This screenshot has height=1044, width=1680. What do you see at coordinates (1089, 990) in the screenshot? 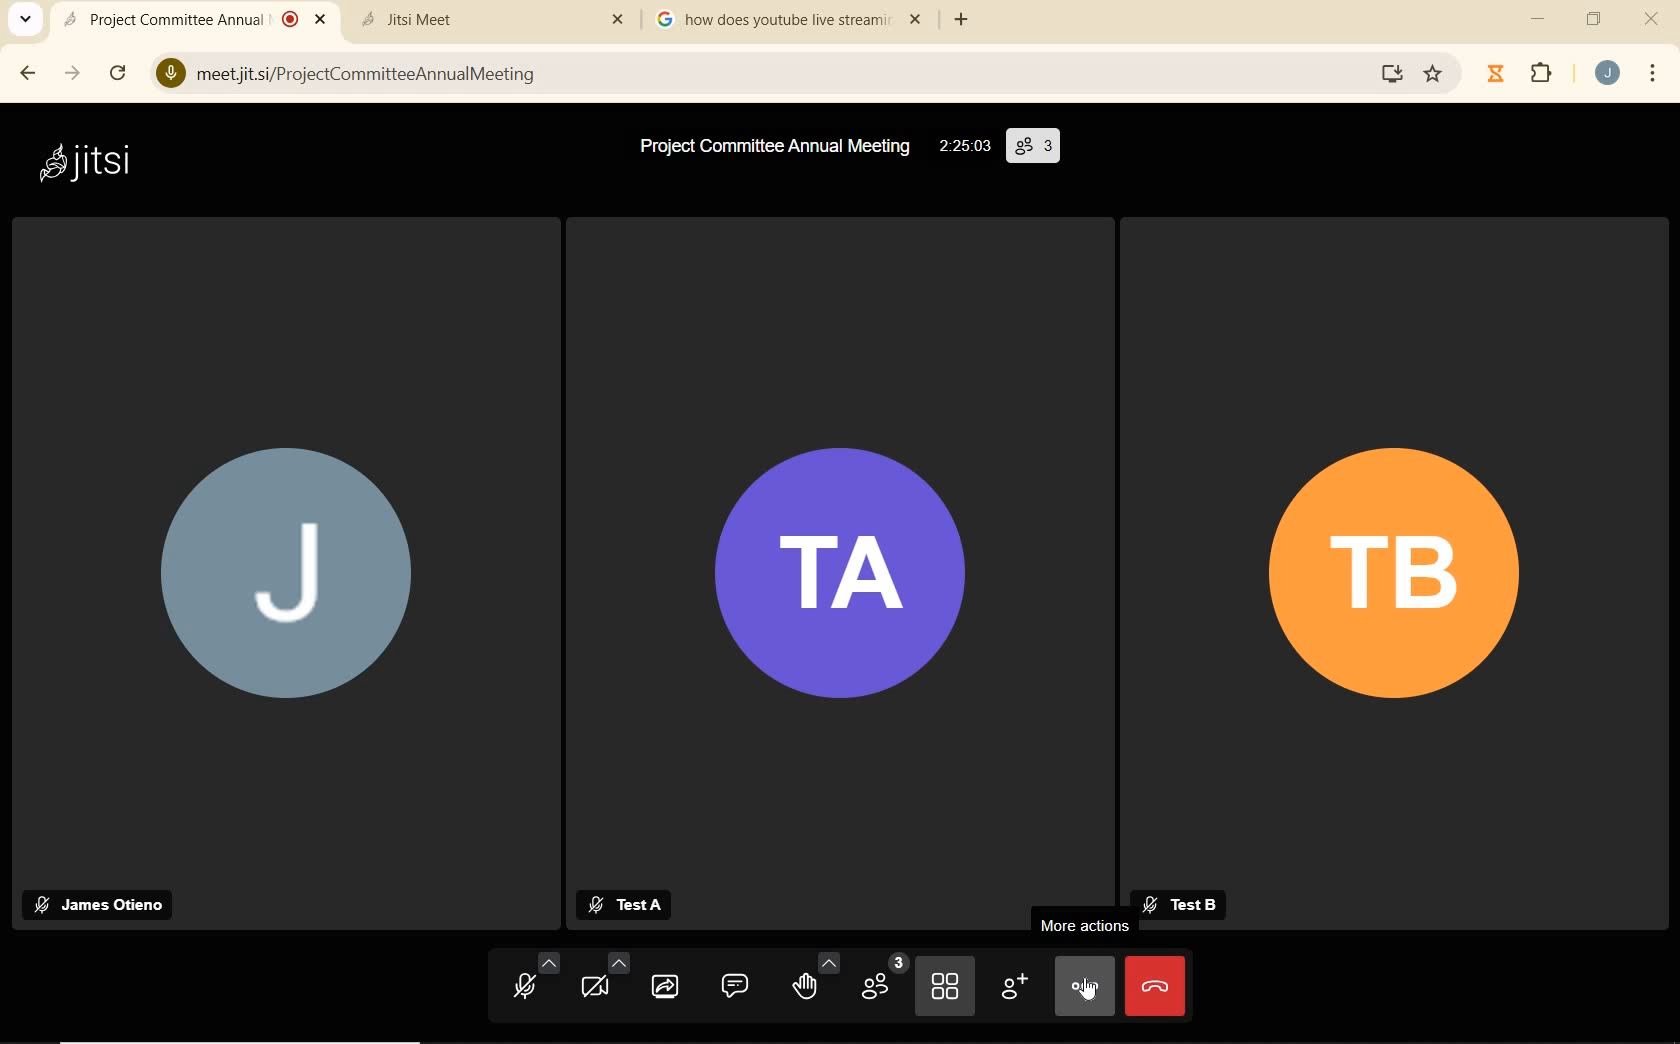
I see `crusor` at bounding box center [1089, 990].